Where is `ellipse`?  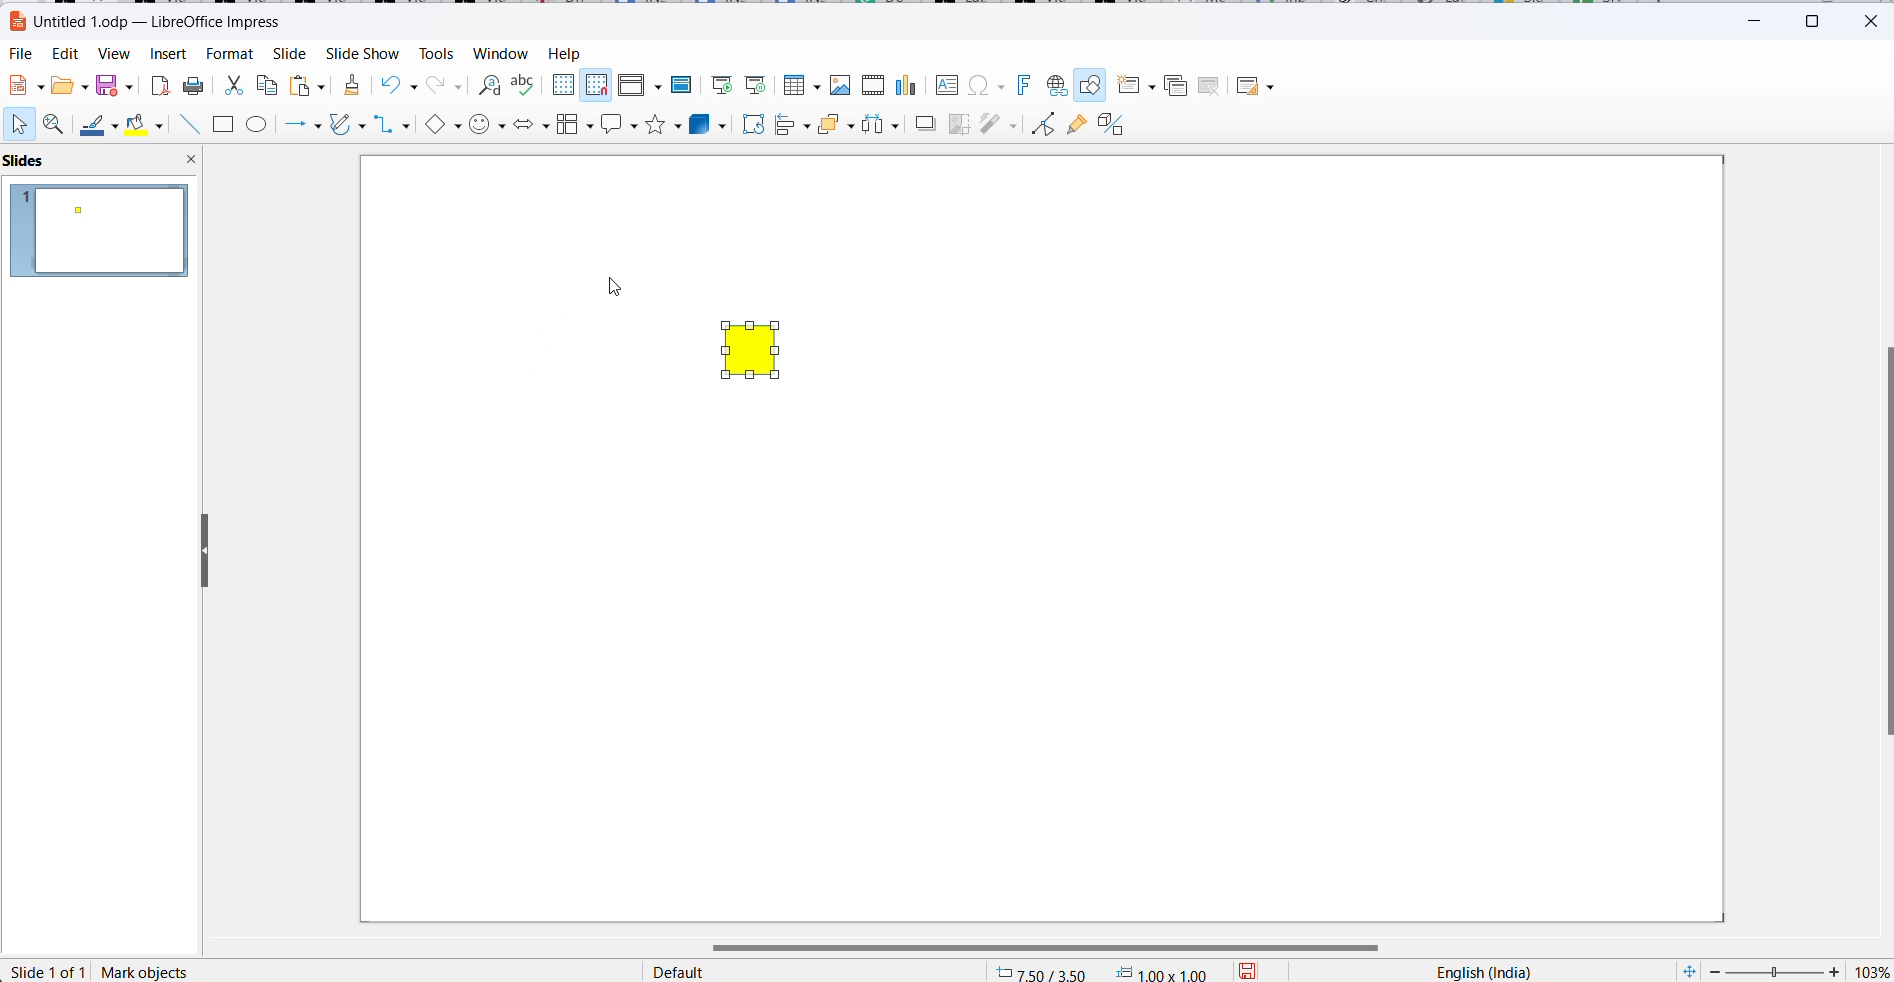
ellipse is located at coordinates (261, 126).